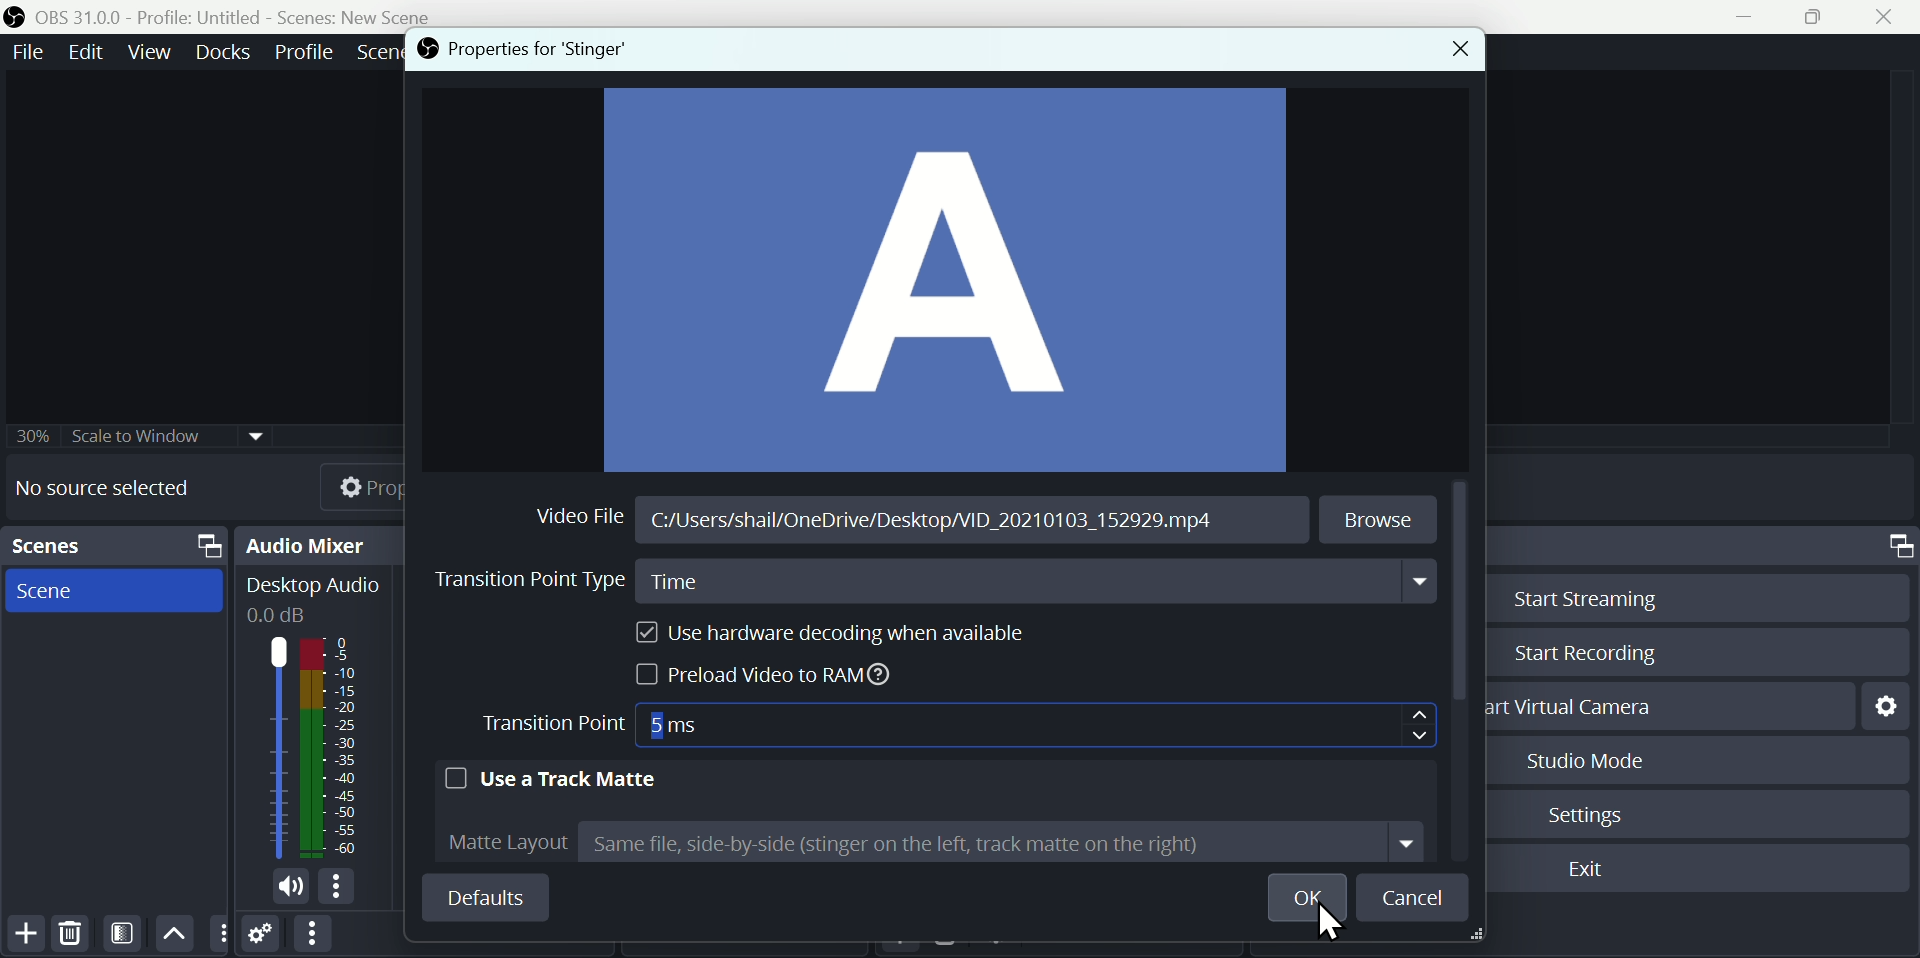 This screenshot has height=958, width=1920. I want to click on transition point type, so click(520, 583).